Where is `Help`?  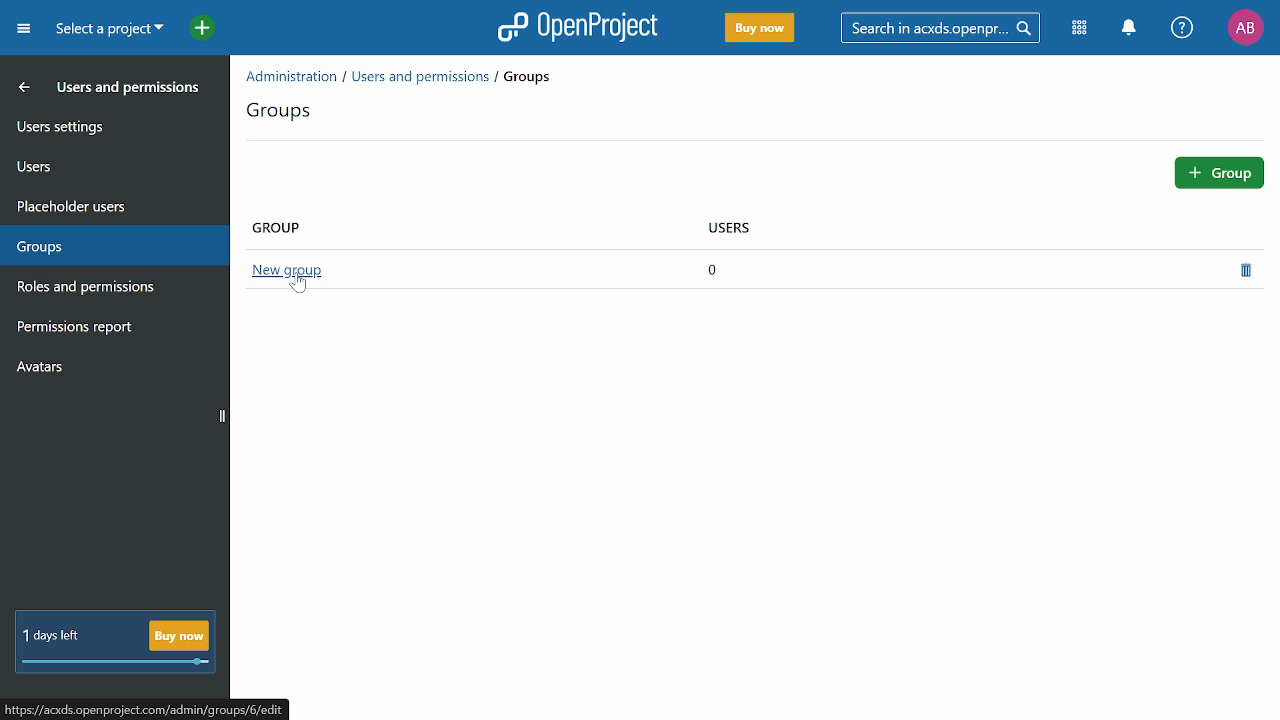 Help is located at coordinates (1183, 29).